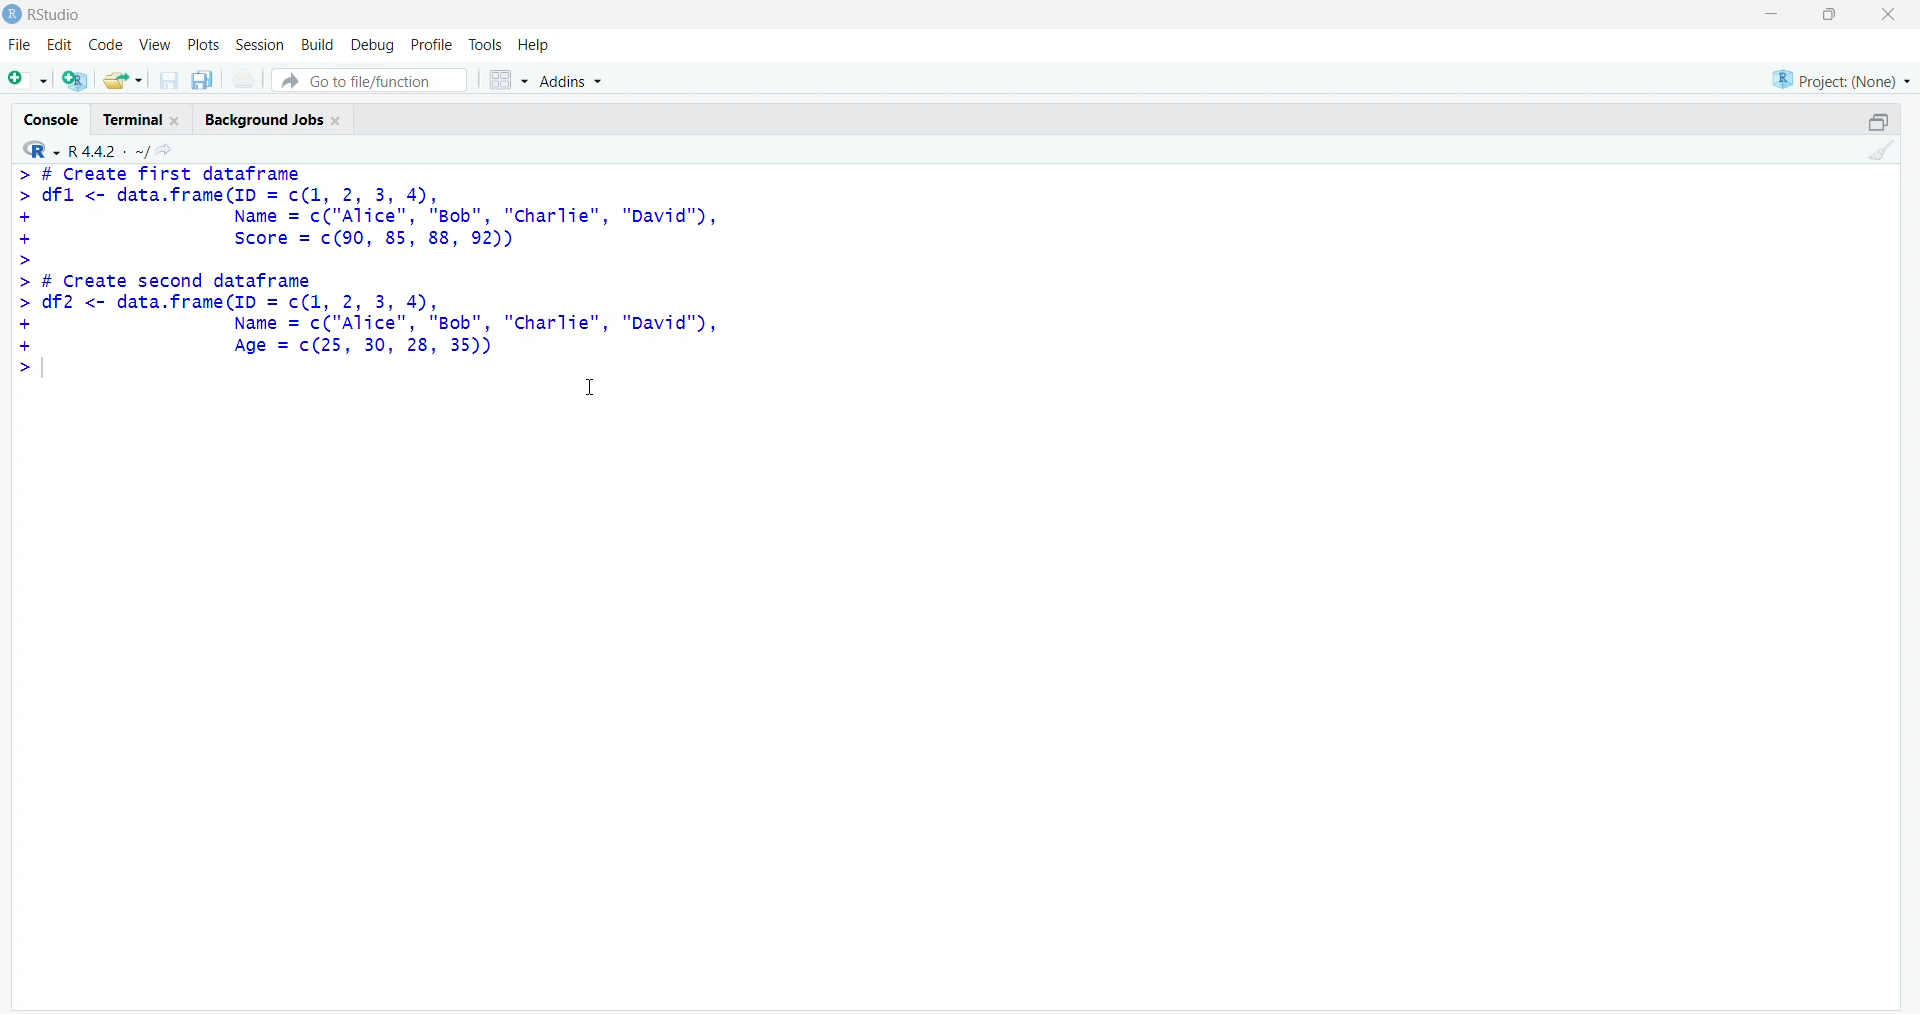  I want to click on > # Create second dataframe> df2 <- data.frame(ID = c(1, 2, 3, 4),+ Name = c("Alice", "Bob", "Charlie", "David"),+ Age = c(25, 30, 28, 35))>, so click(371, 326).